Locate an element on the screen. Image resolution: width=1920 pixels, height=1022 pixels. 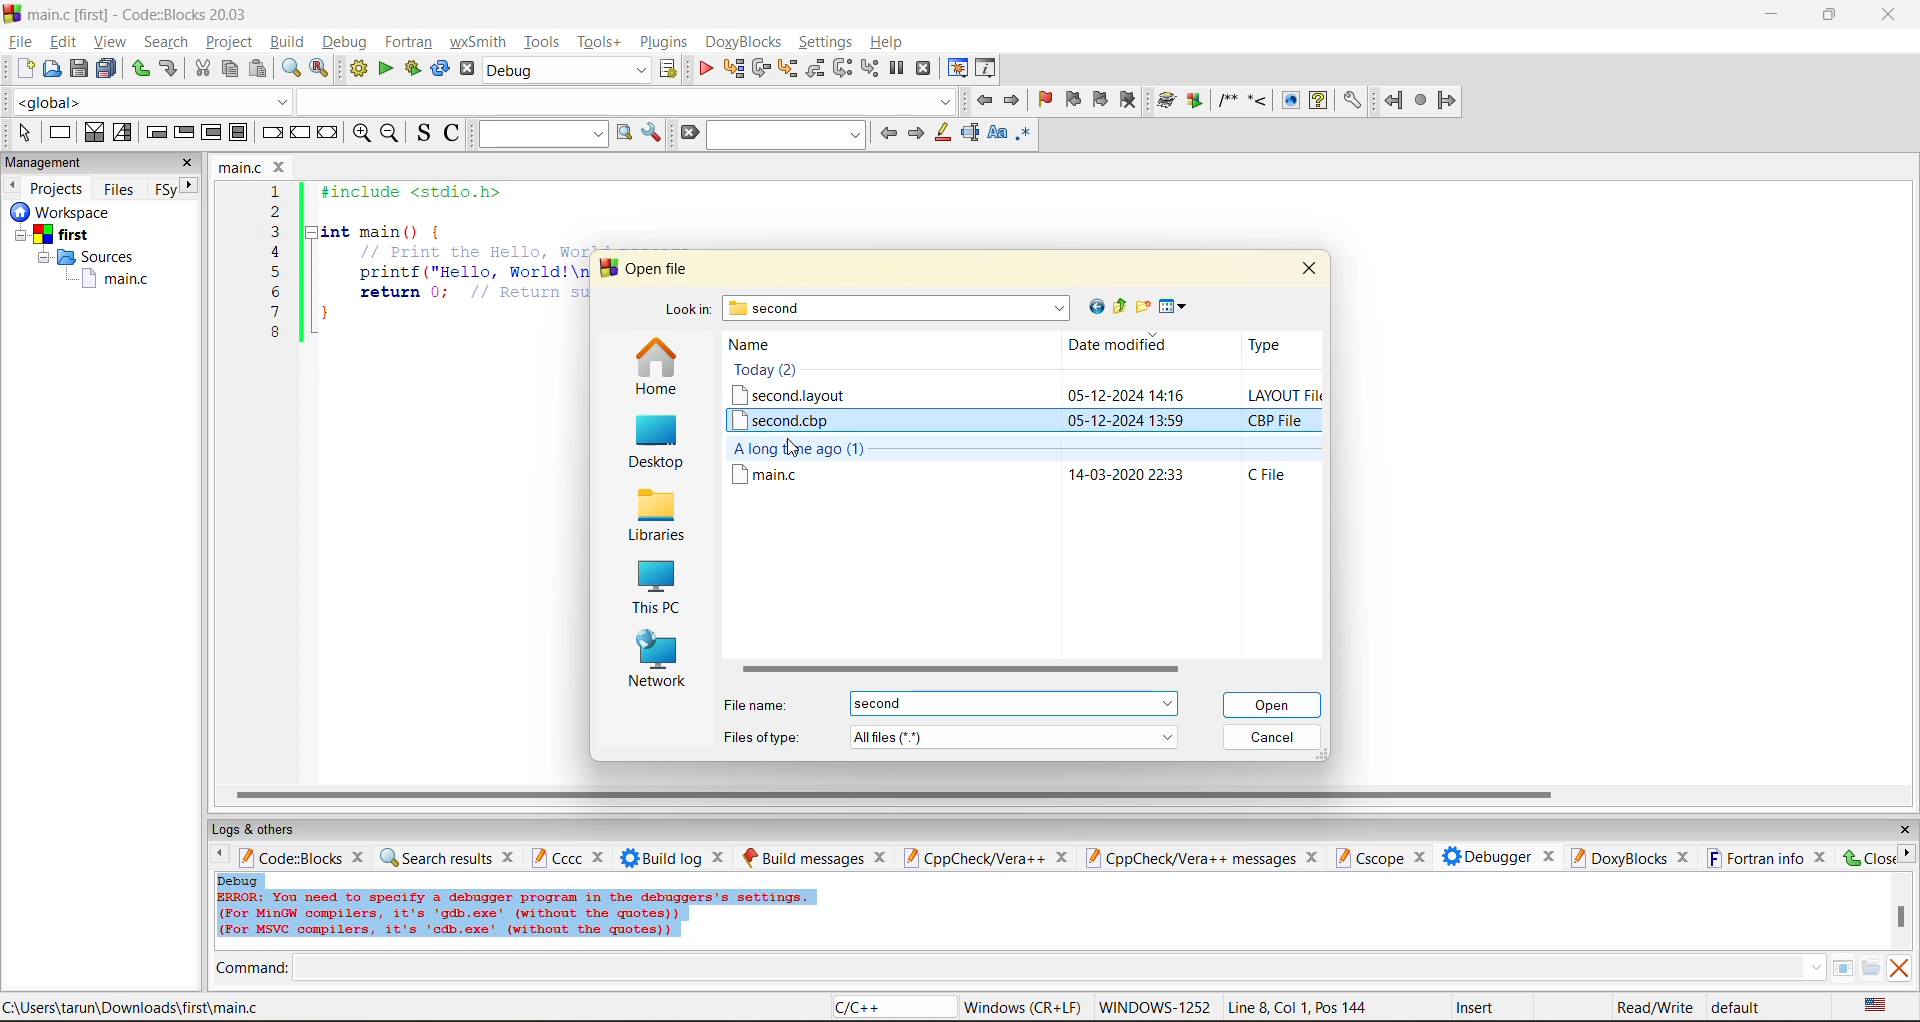
app name and file name is located at coordinates (142, 13).